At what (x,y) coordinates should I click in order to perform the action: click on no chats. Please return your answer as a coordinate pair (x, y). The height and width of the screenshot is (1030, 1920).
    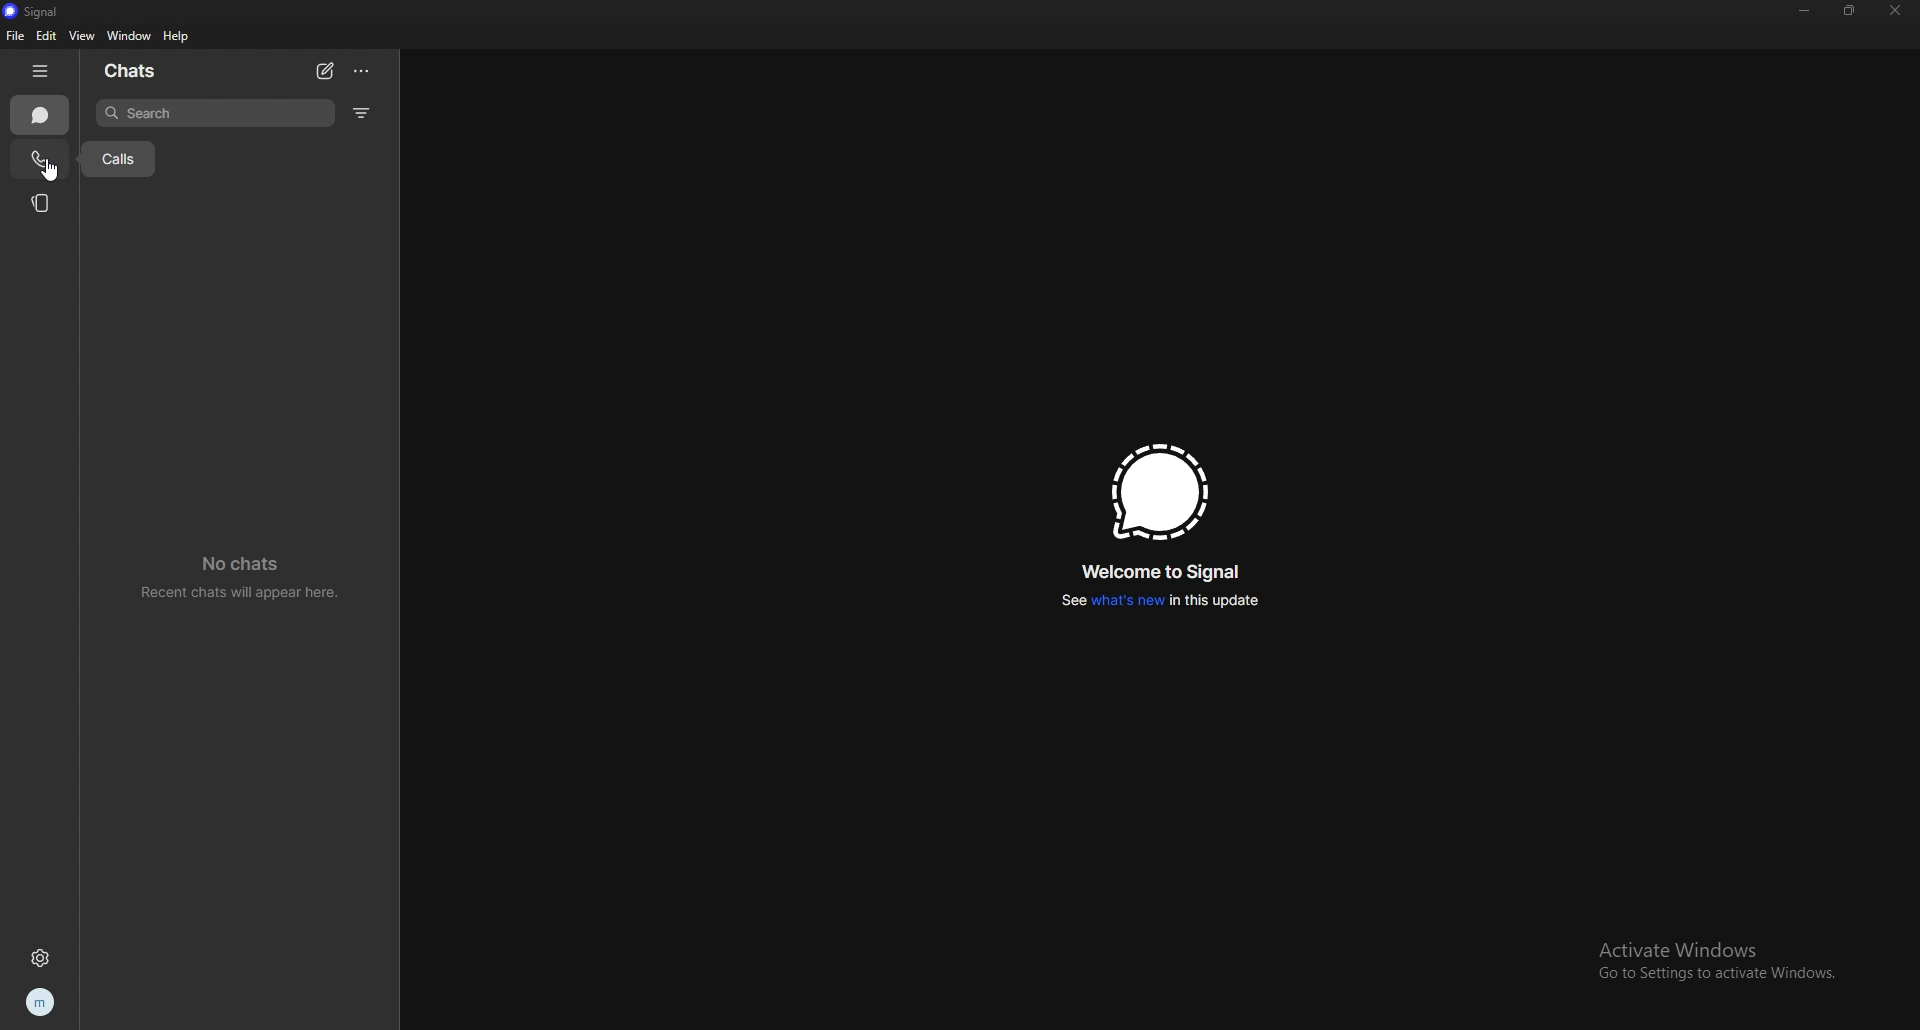
    Looking at the image, I should click on (247, 580).